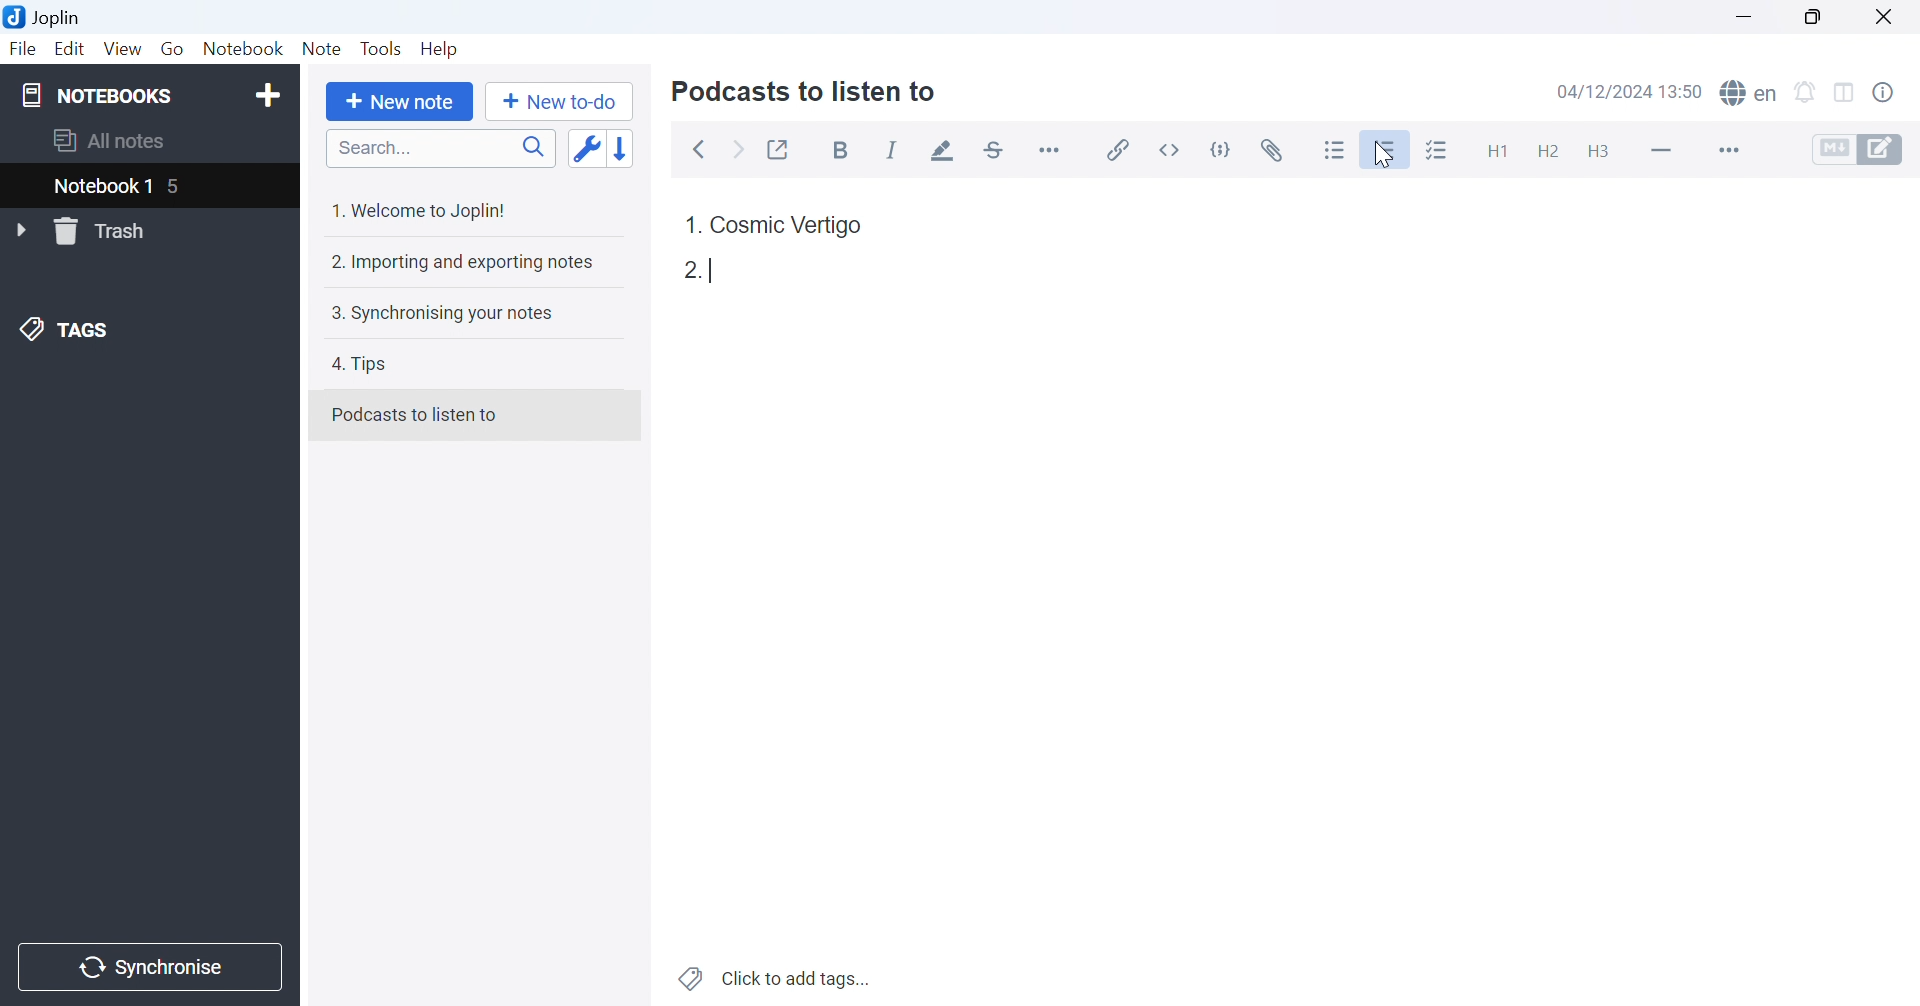  I want to click on Go, so click(172, 48).